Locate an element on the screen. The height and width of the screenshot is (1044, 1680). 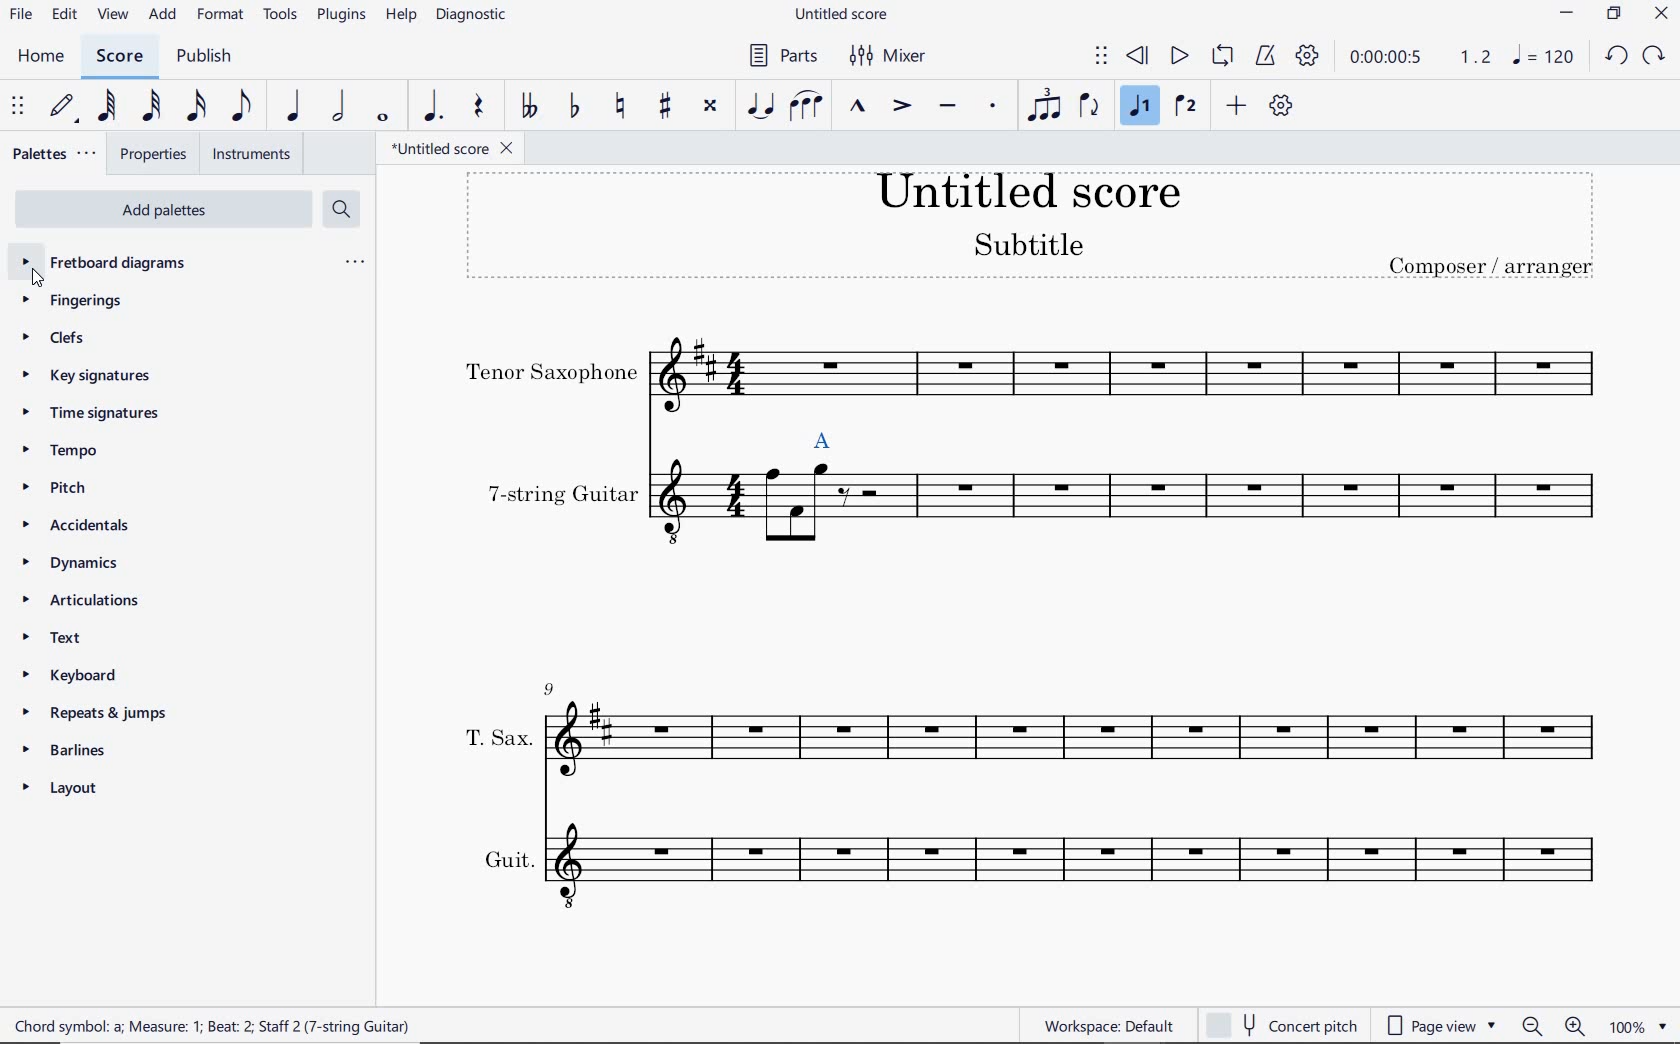
ZOOM FACTOR is located at coordinates (1638, 1026).